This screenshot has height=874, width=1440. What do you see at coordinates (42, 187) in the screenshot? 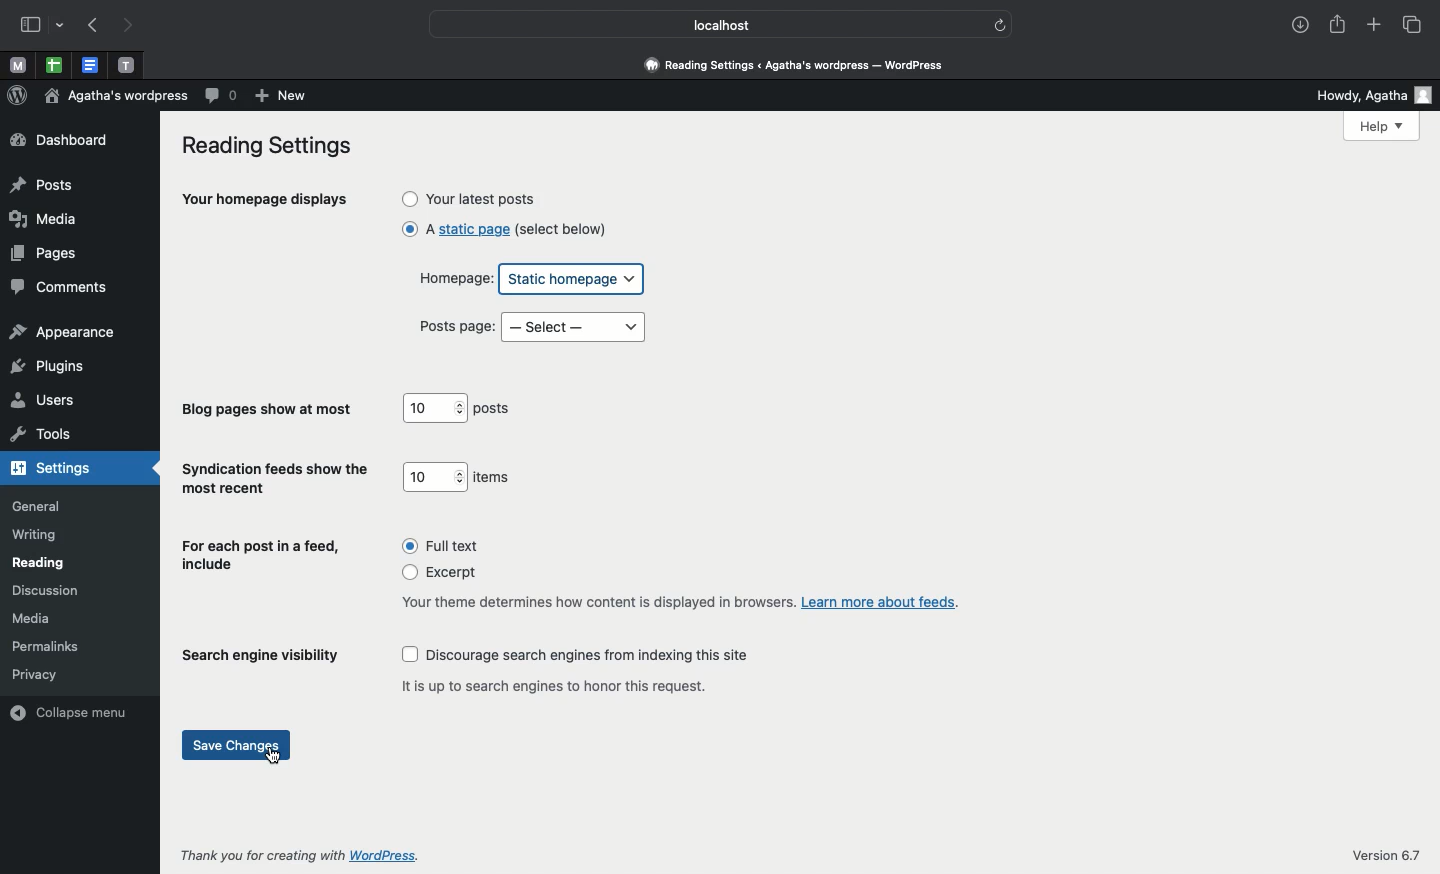
I see `posts` at bounding box center [42, 187].